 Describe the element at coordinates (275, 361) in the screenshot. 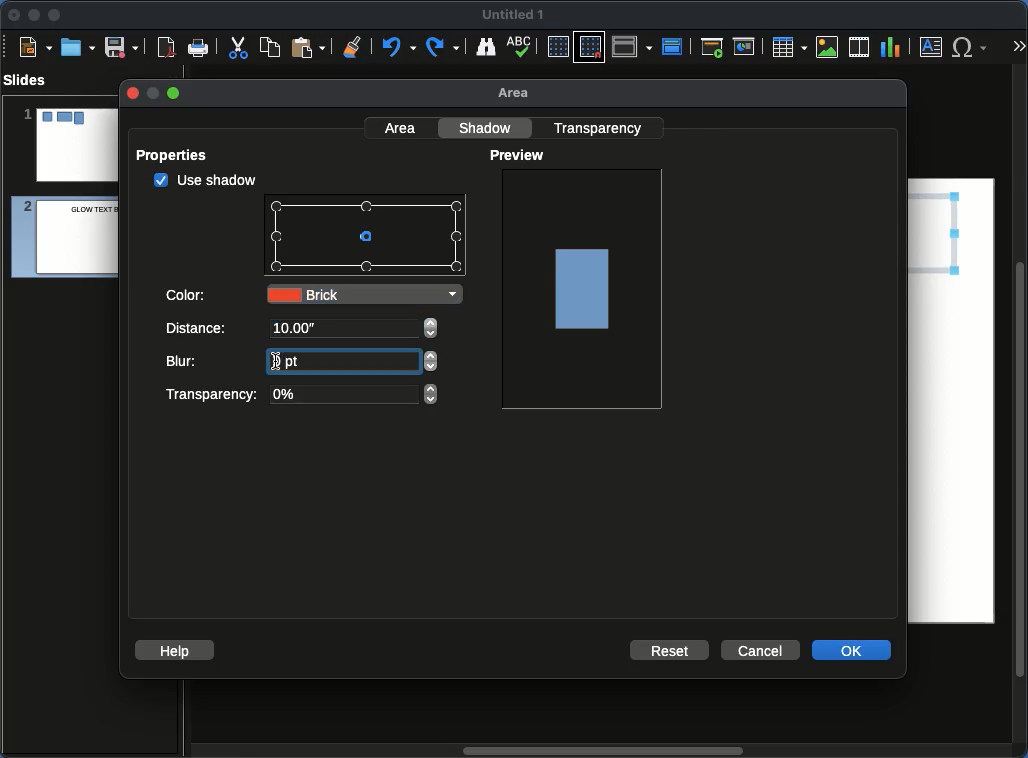

I see `text cursor` at that location.